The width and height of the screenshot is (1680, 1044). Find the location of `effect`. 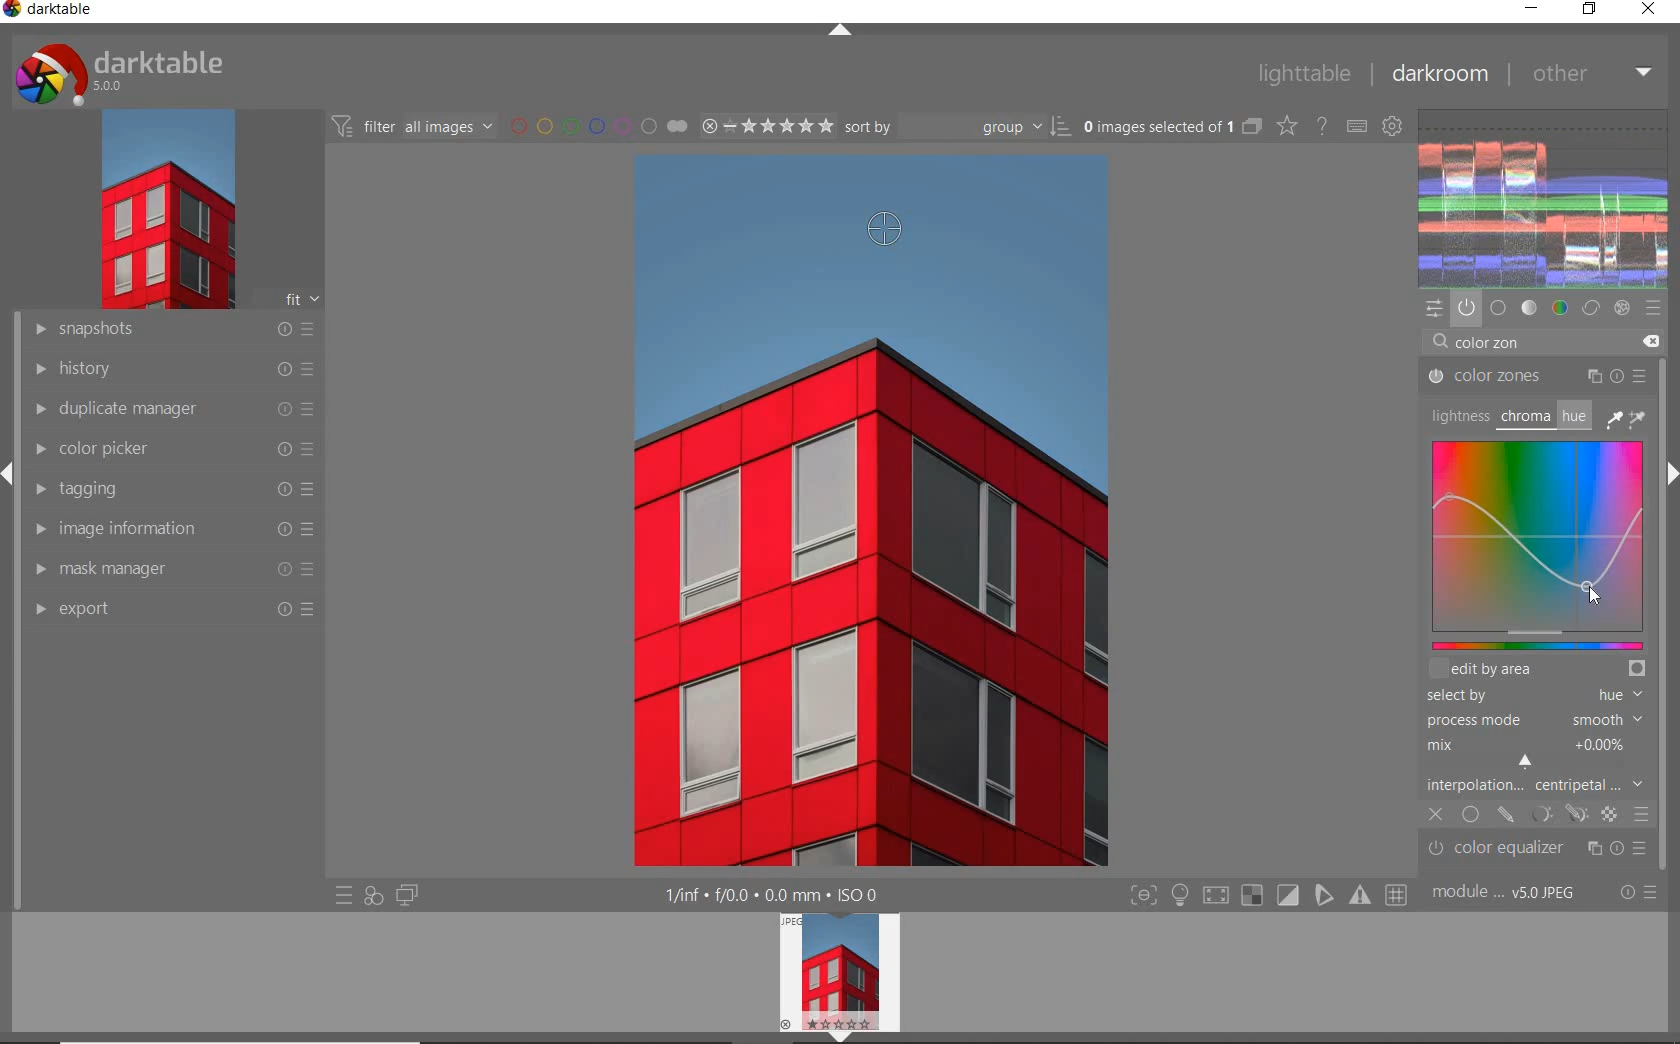

effect is located at coordinates (1624, 308).